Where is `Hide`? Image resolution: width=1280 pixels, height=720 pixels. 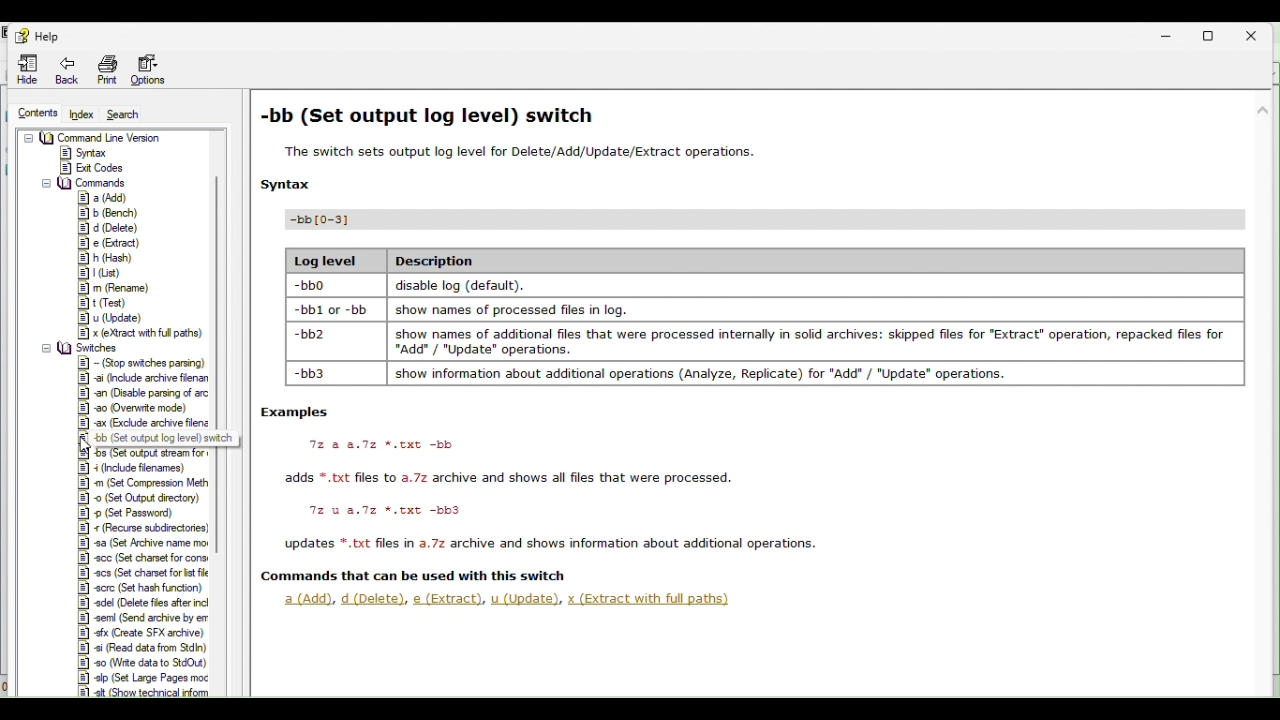
Hide is located at coordinates (23, 70).